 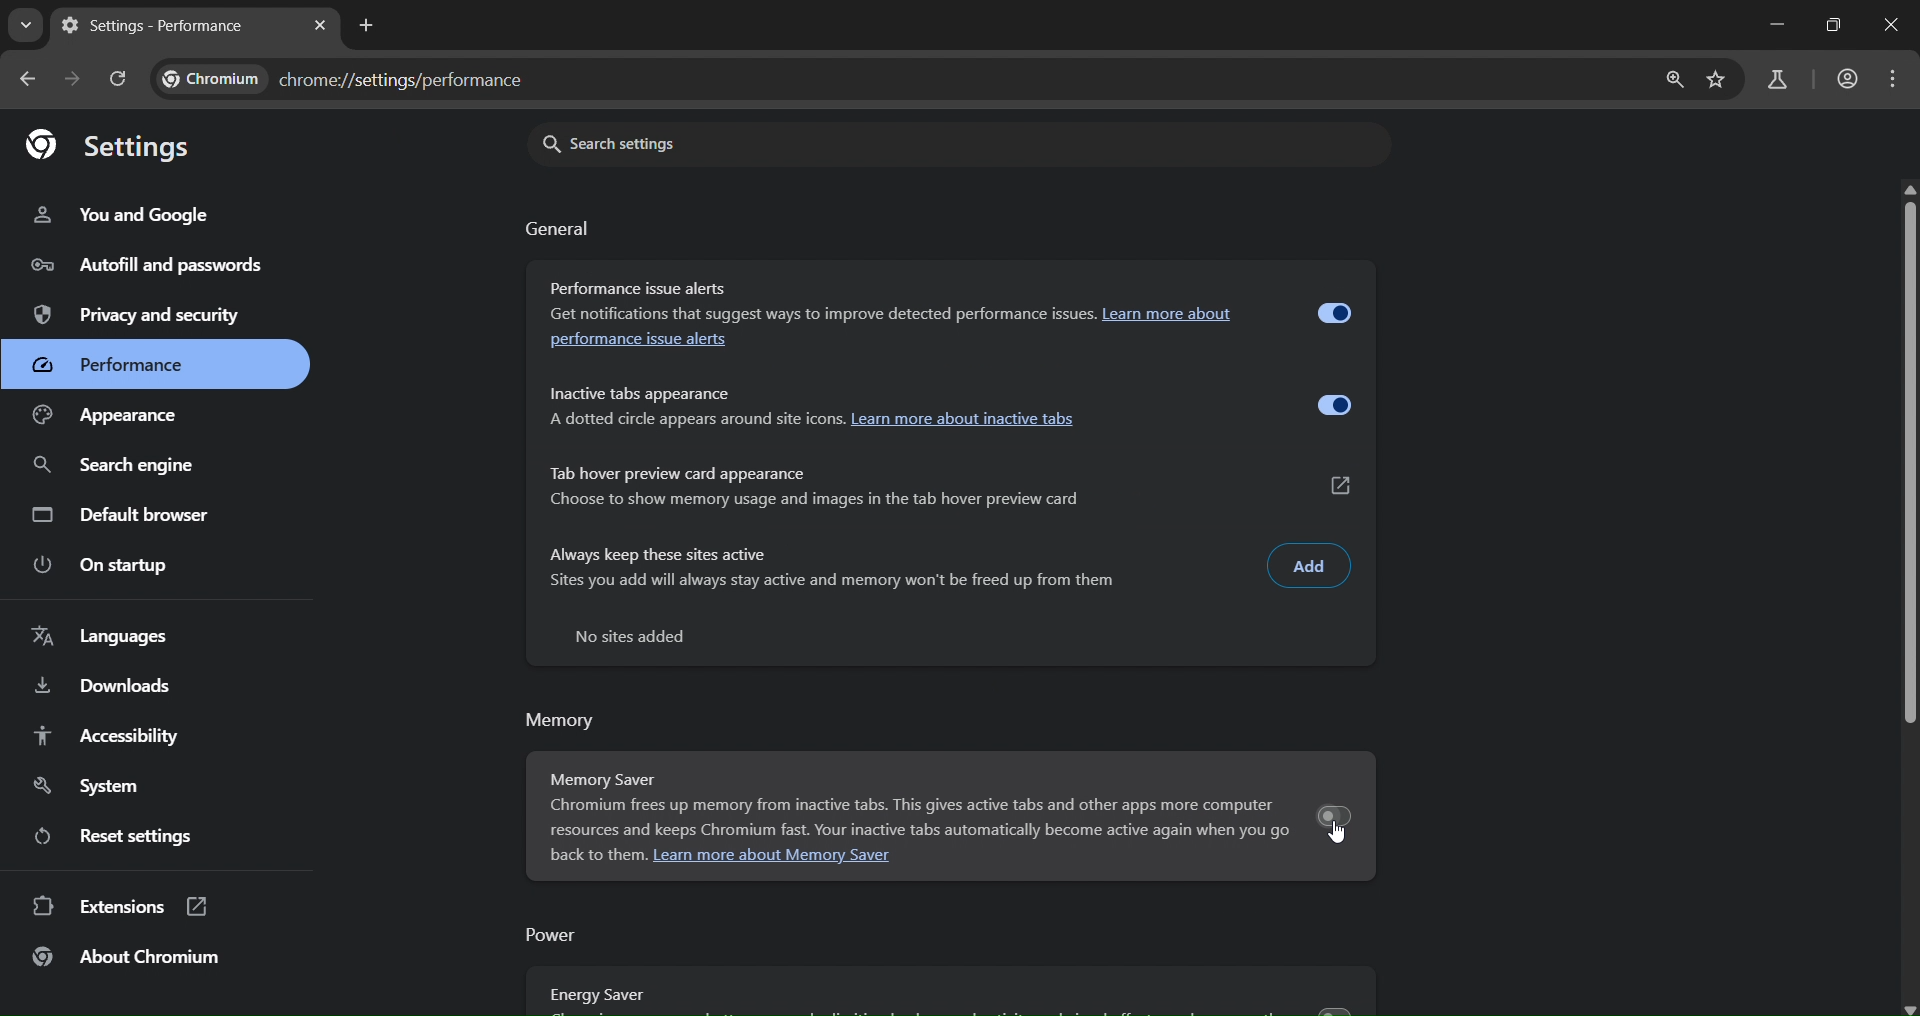 What do you see at coordinates (814, 300) in the screenshot?
I see `Performance issue alerts
Get notifications that suggest ways to improve detected performance issues.` at bounding box center [814, 300].